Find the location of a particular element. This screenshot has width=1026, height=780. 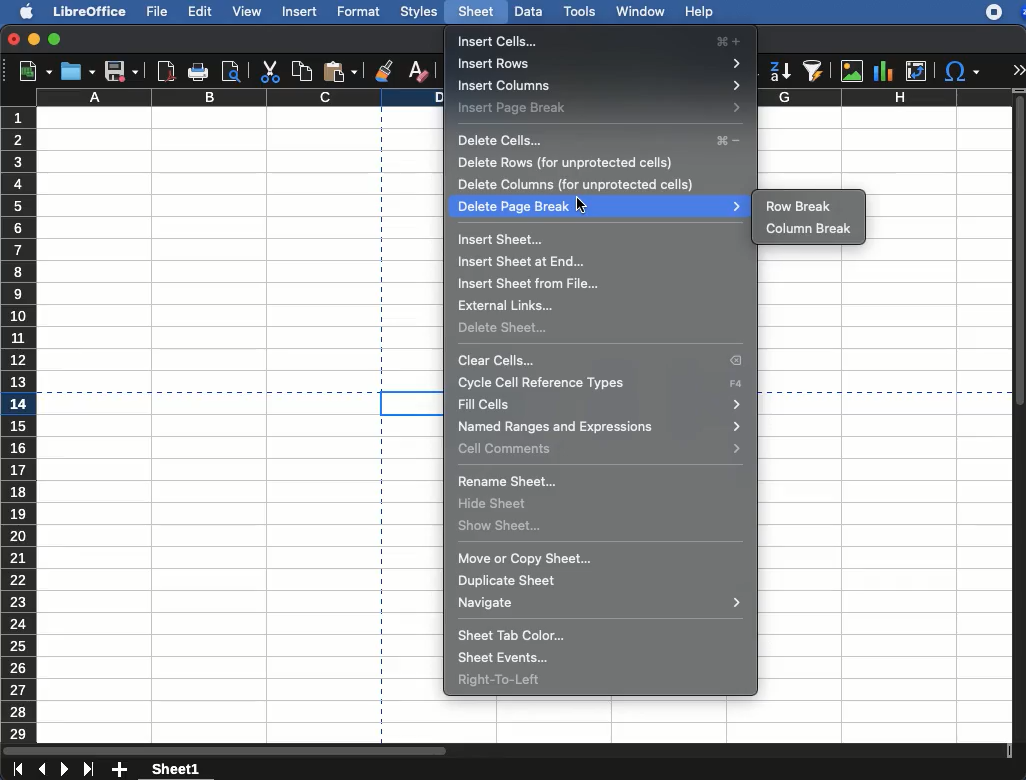

data is located at coordinates (526, 11).